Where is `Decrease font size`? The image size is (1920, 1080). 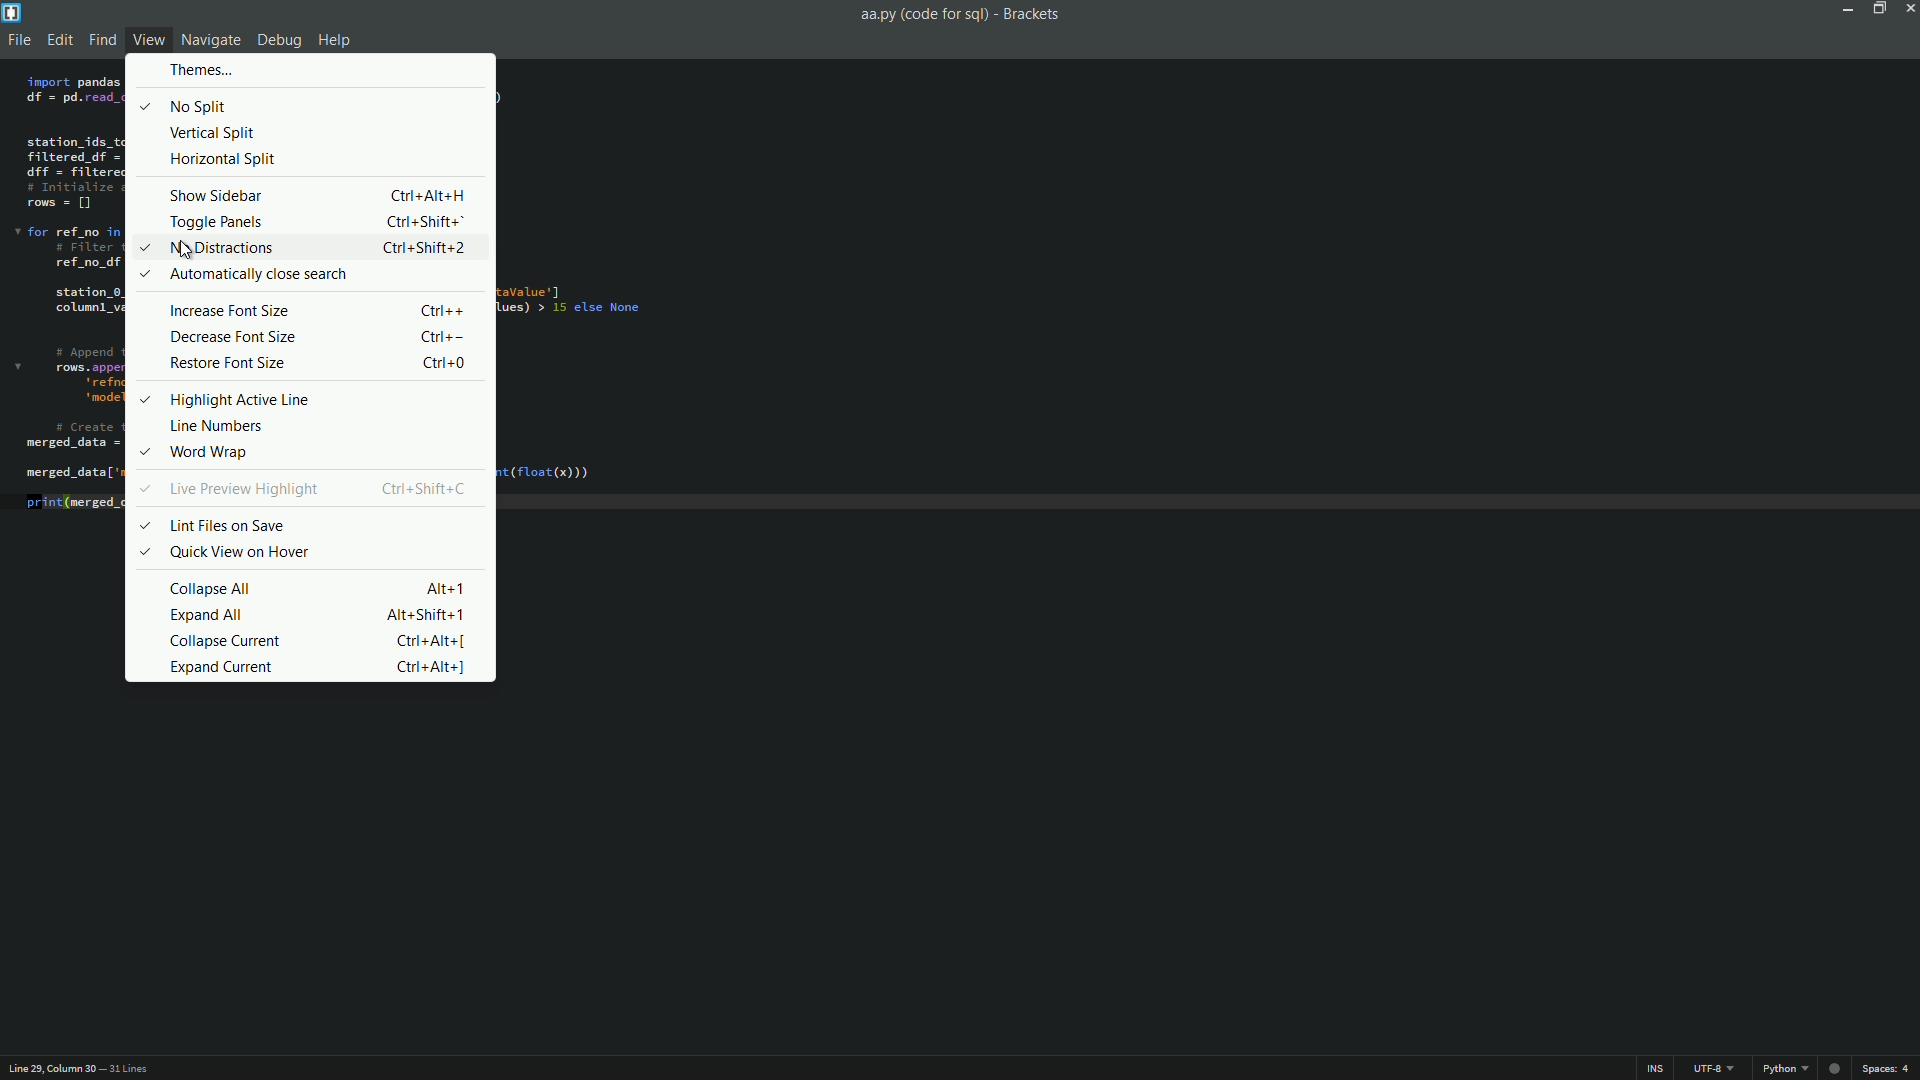 Decrease font size is located at coordinates (324, 337).